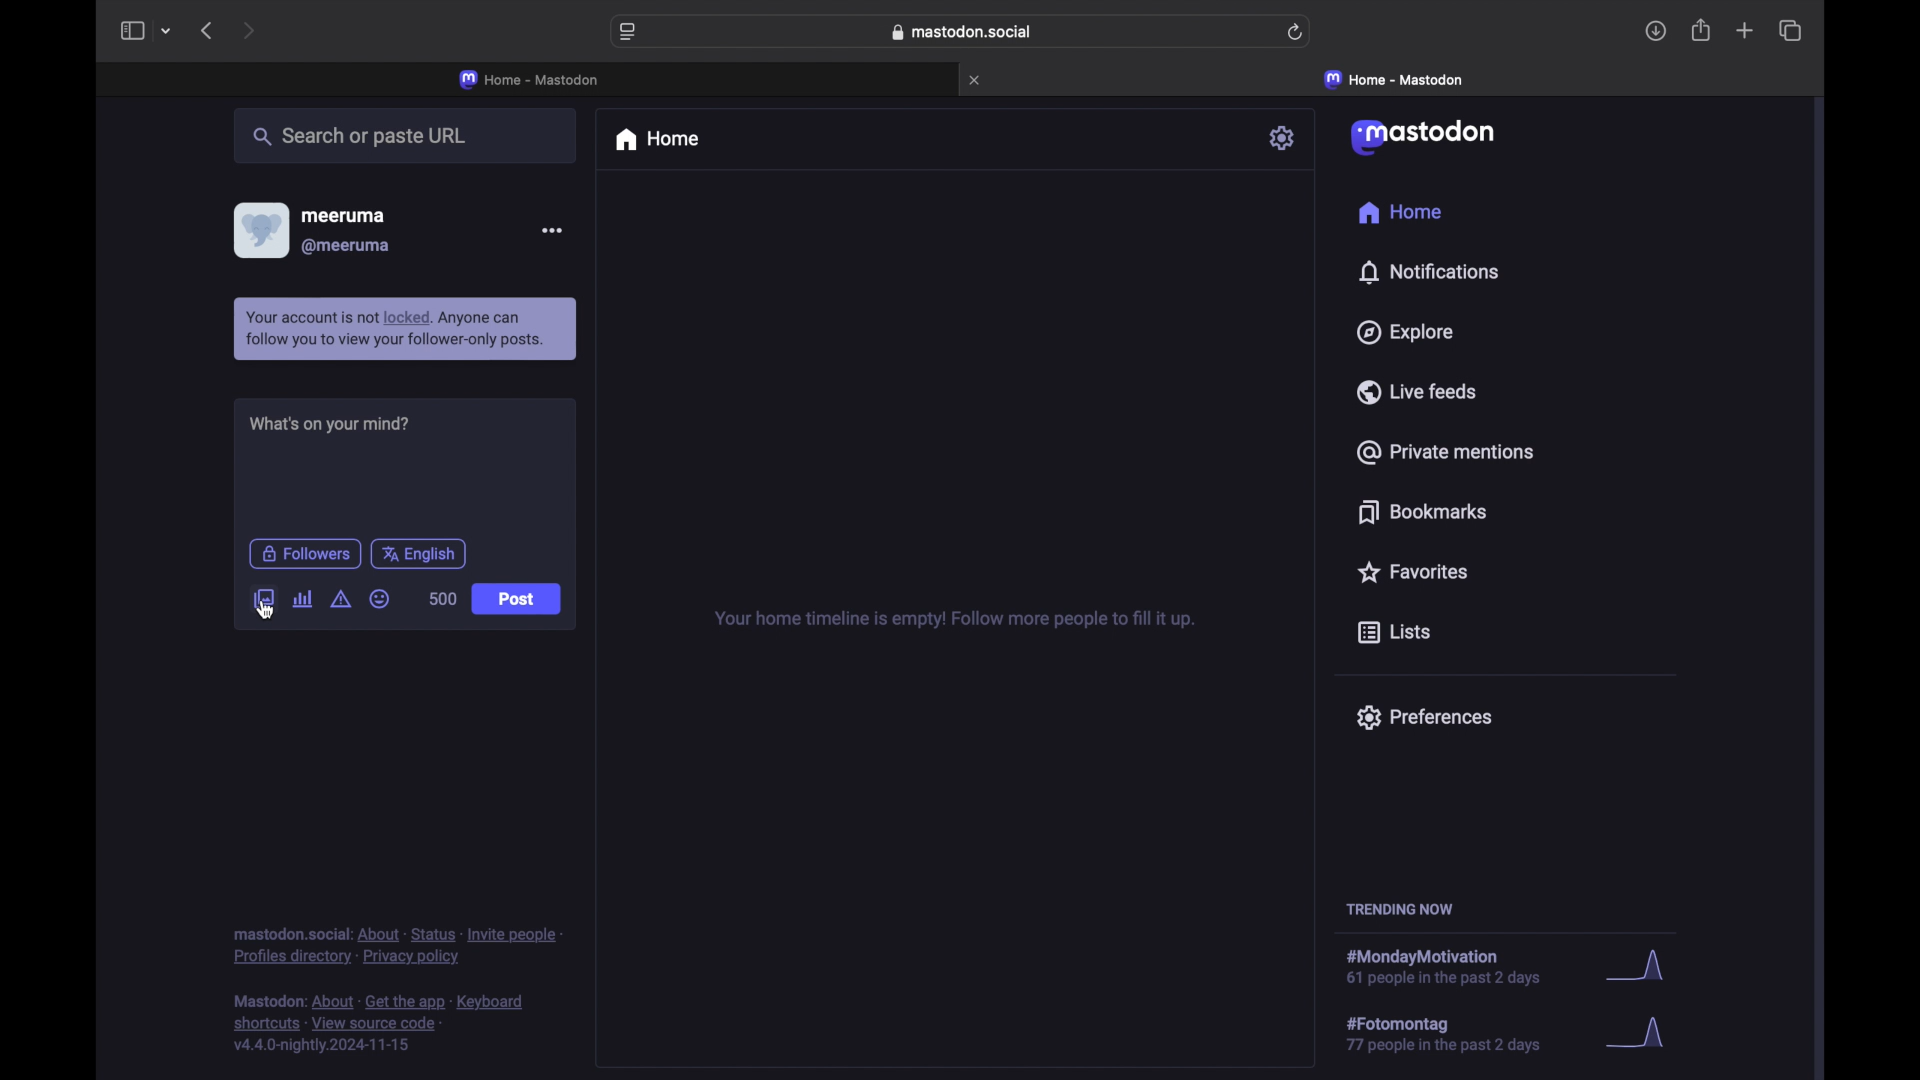  I want to click on favorites, so click(1416, 573).